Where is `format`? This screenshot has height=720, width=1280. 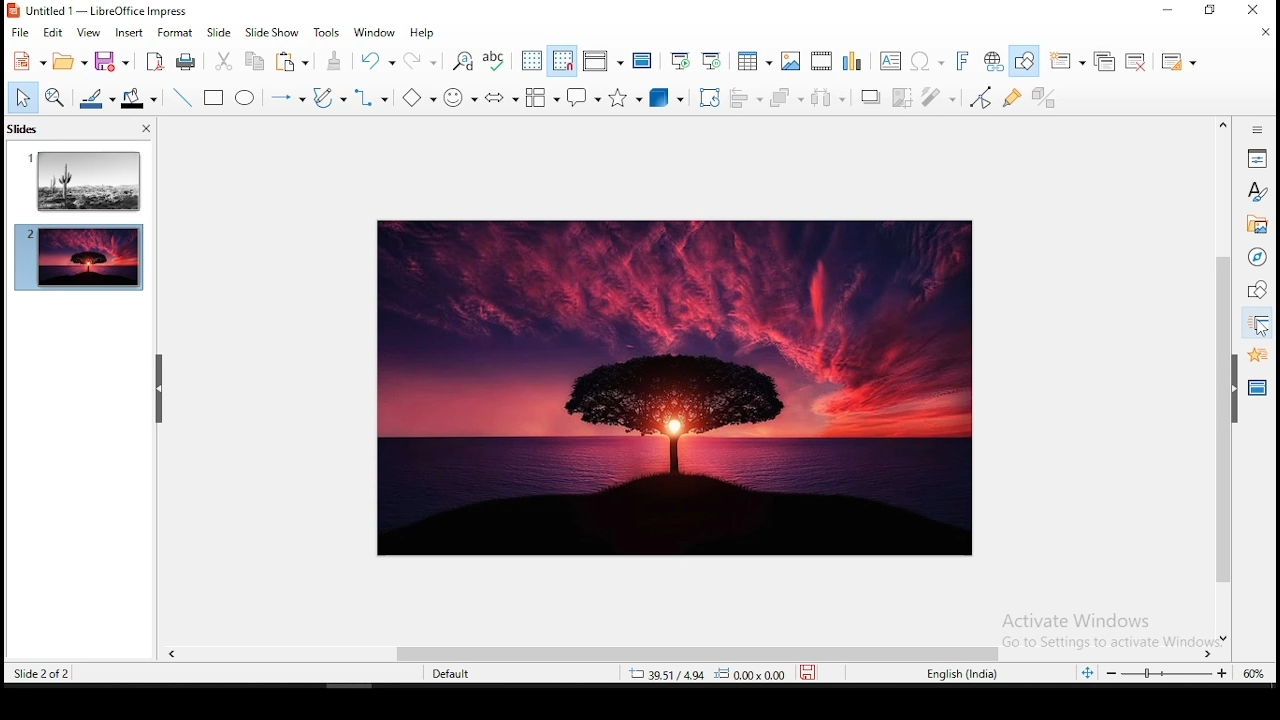 format is located at coordinates (175, 31).